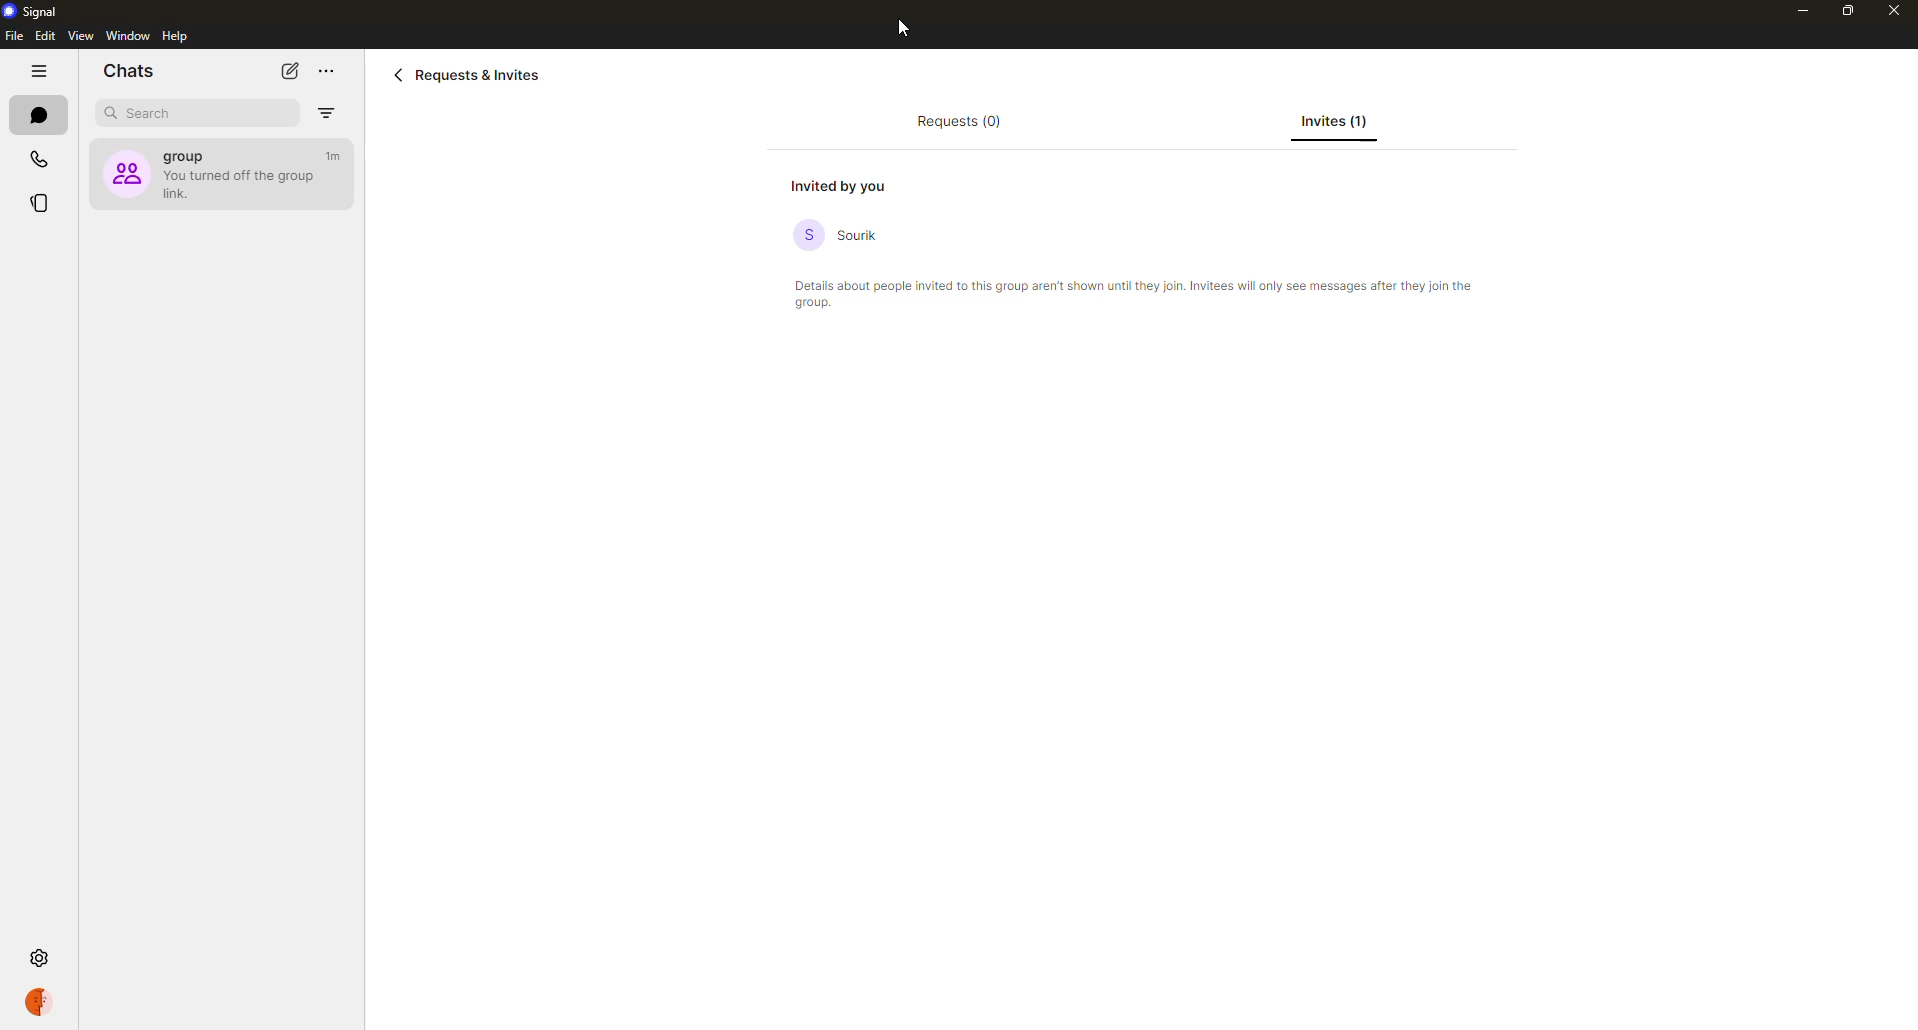  What do you see at coordinates (81, 37) in the screenshot?
I see `view` at bounding box center [81, 37].